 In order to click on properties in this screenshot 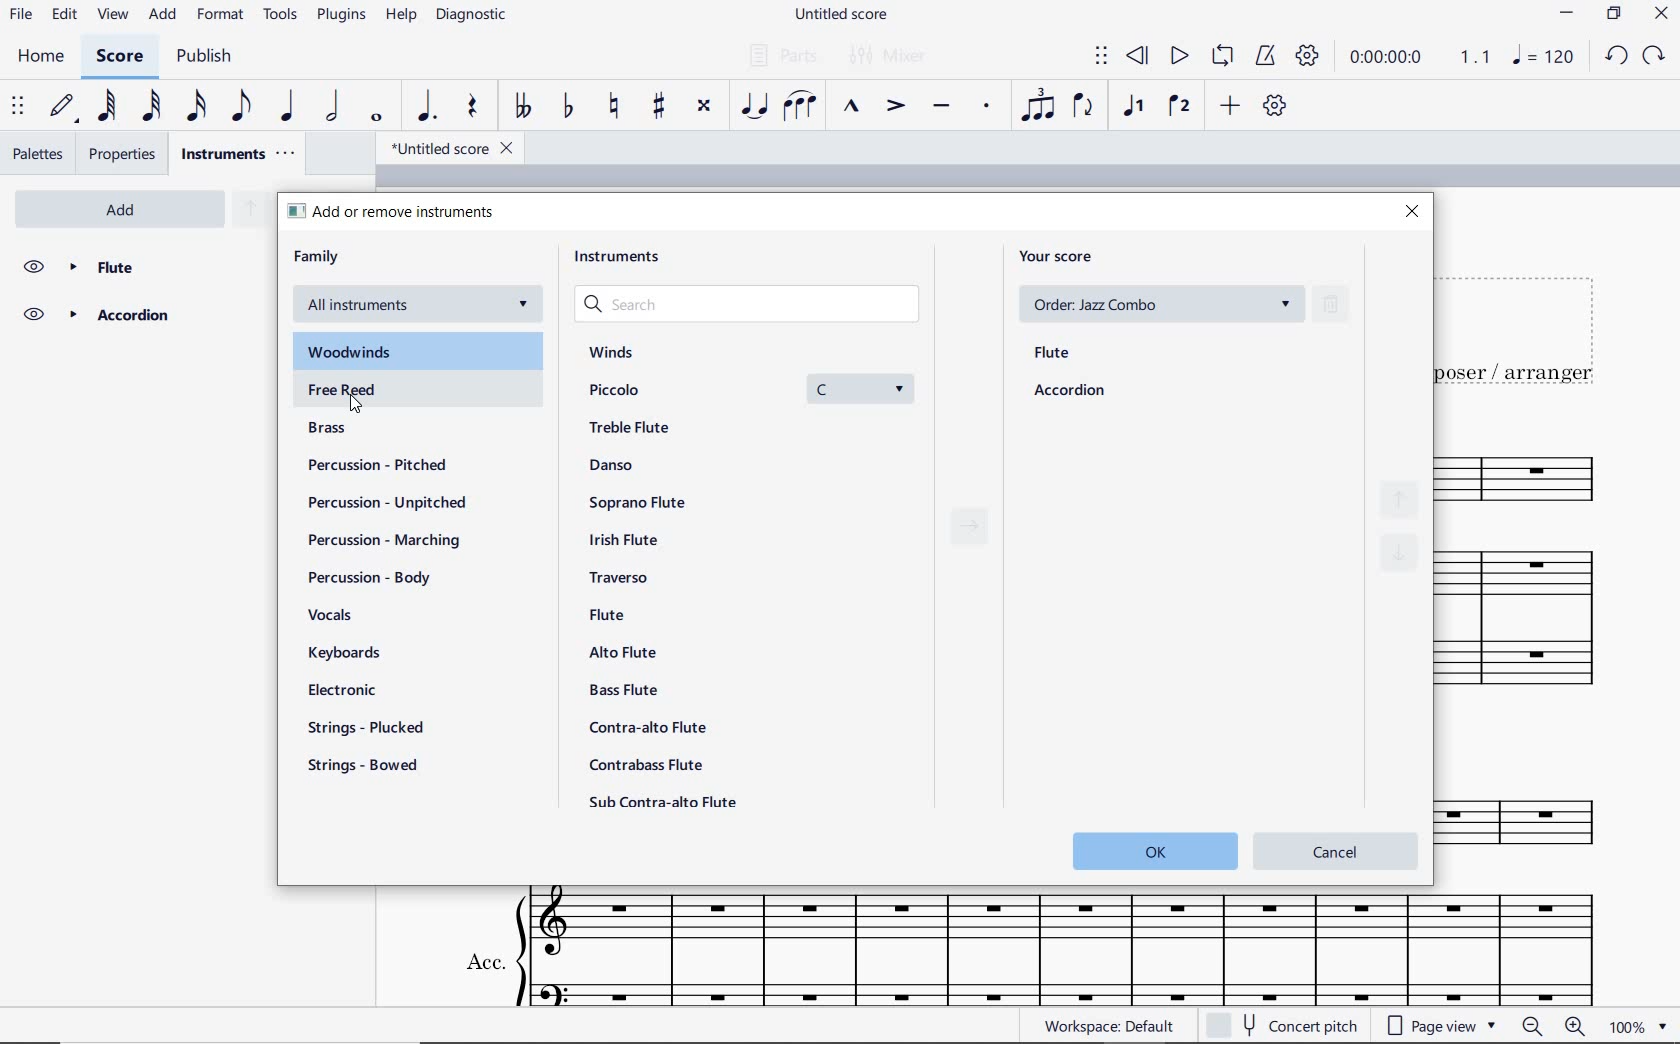, I will do `click(125, 154)`.